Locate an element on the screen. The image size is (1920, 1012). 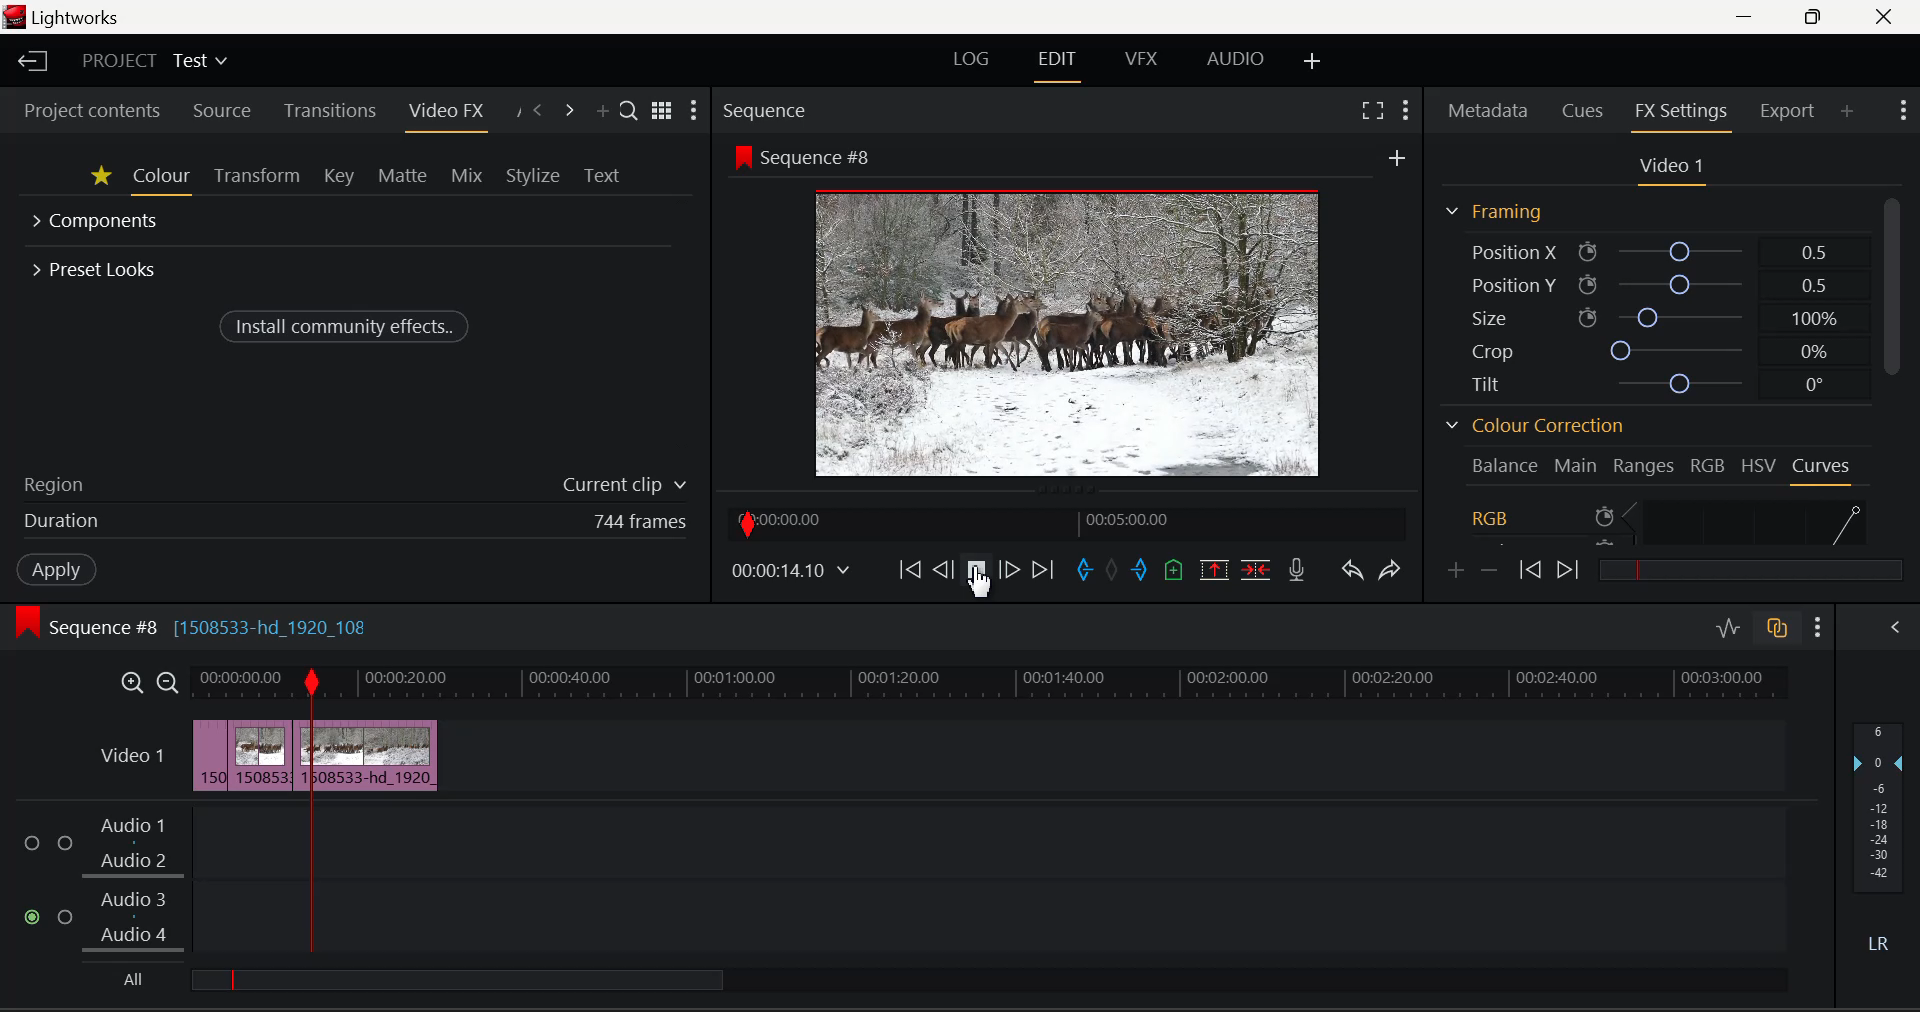
Preset Looks is located at coordinates (97, 267).